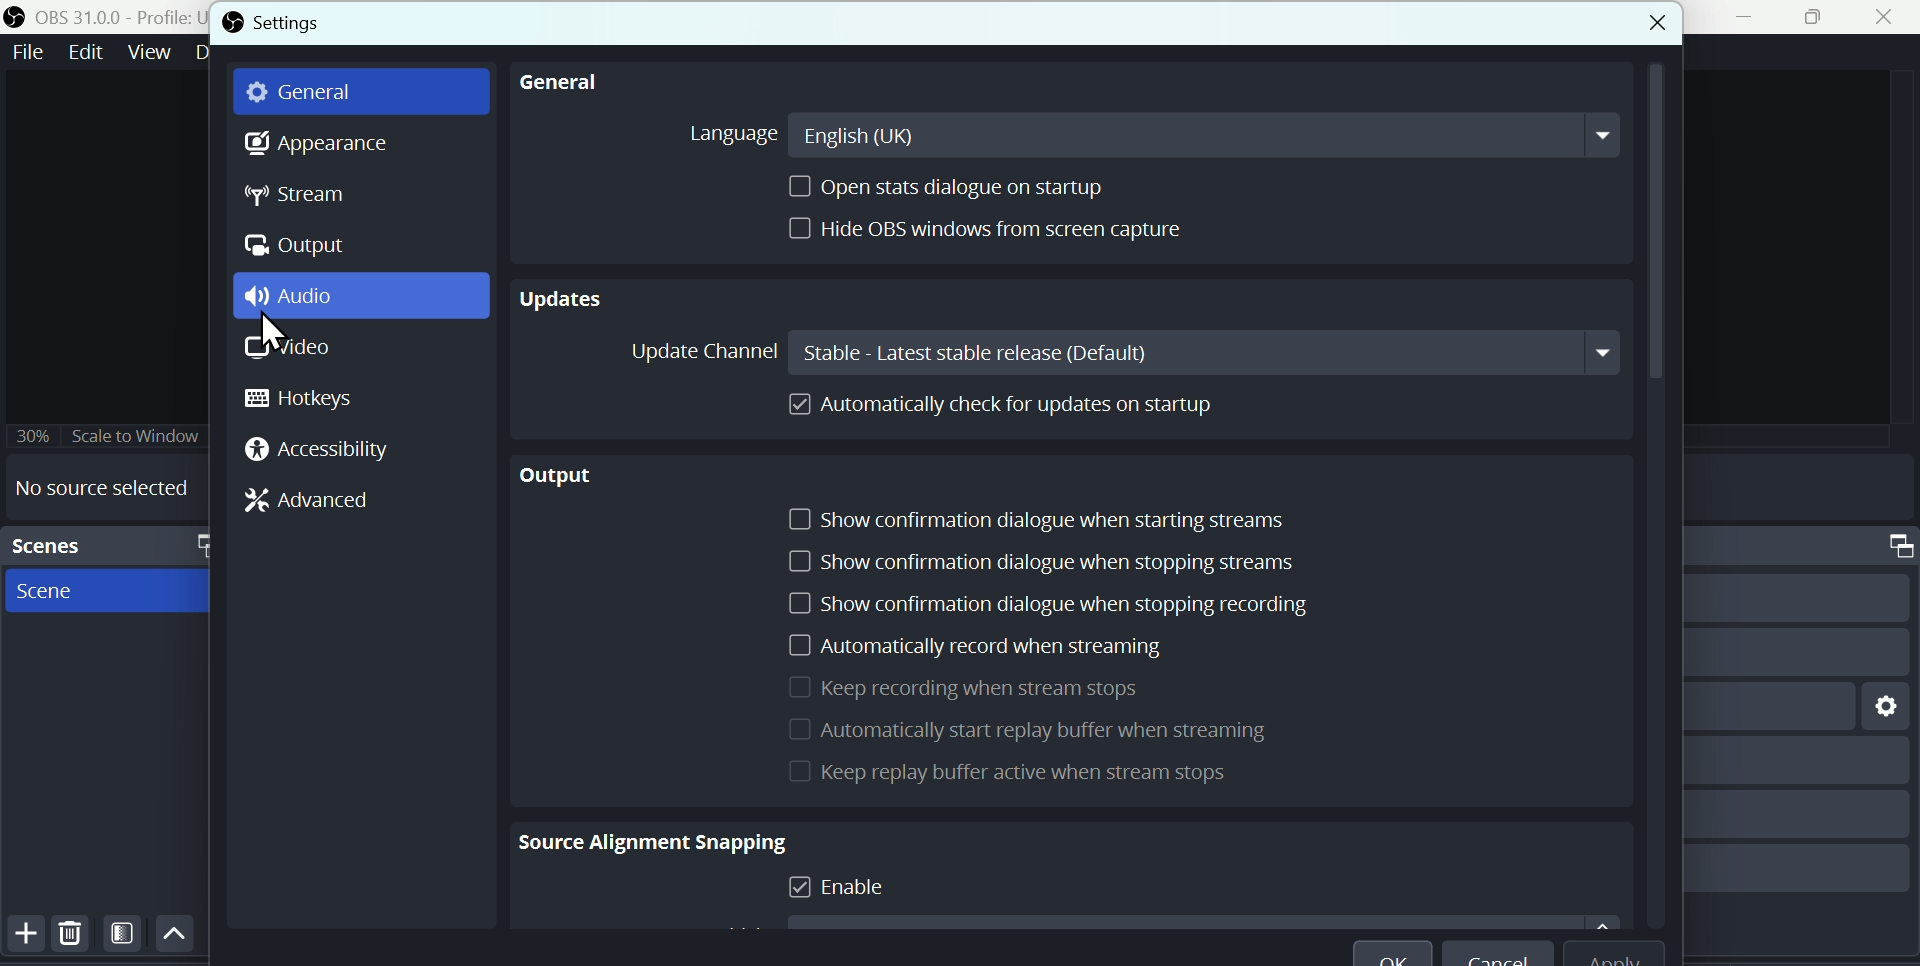 Image resolution: width=1920 pixels, height=966 pixels. What do you see at coordinates (1060, 510) in the screenshot?
I see `Show confirmation dialogue when starting streams` at bounding box center [1060, 510].